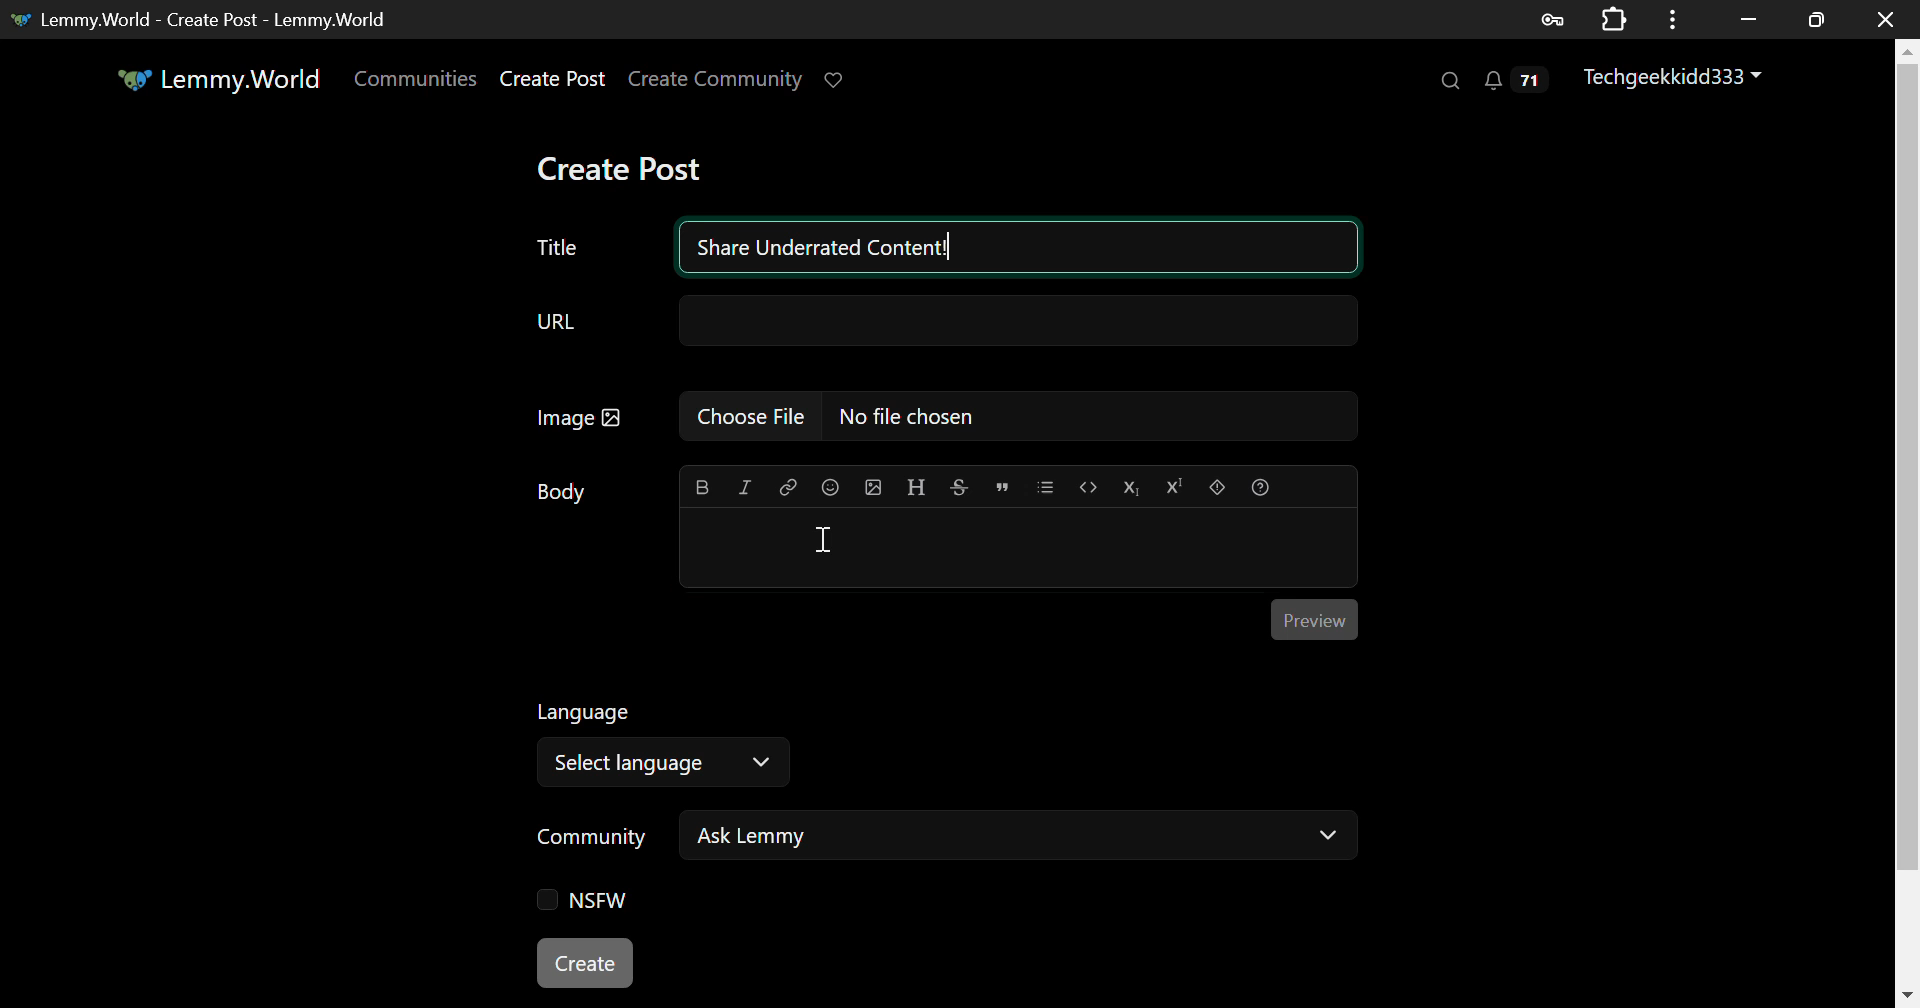 The image size is (1920, 1008). Describe the element at coordinates (1218, 488) in the screenshot. I see `Spoiler` at that location.